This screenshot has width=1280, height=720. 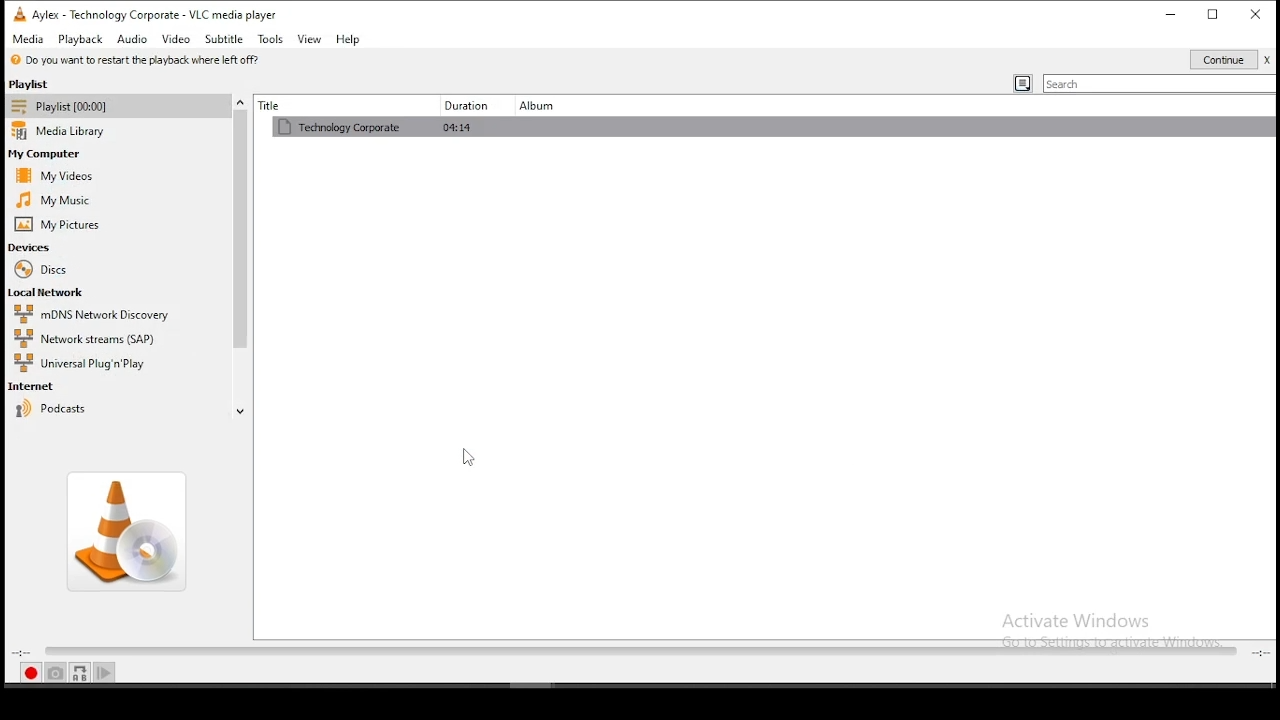 What do you see at coordinates (91, 105) in the screenshot?
I see `playlist` at bounding box center [91, 105].